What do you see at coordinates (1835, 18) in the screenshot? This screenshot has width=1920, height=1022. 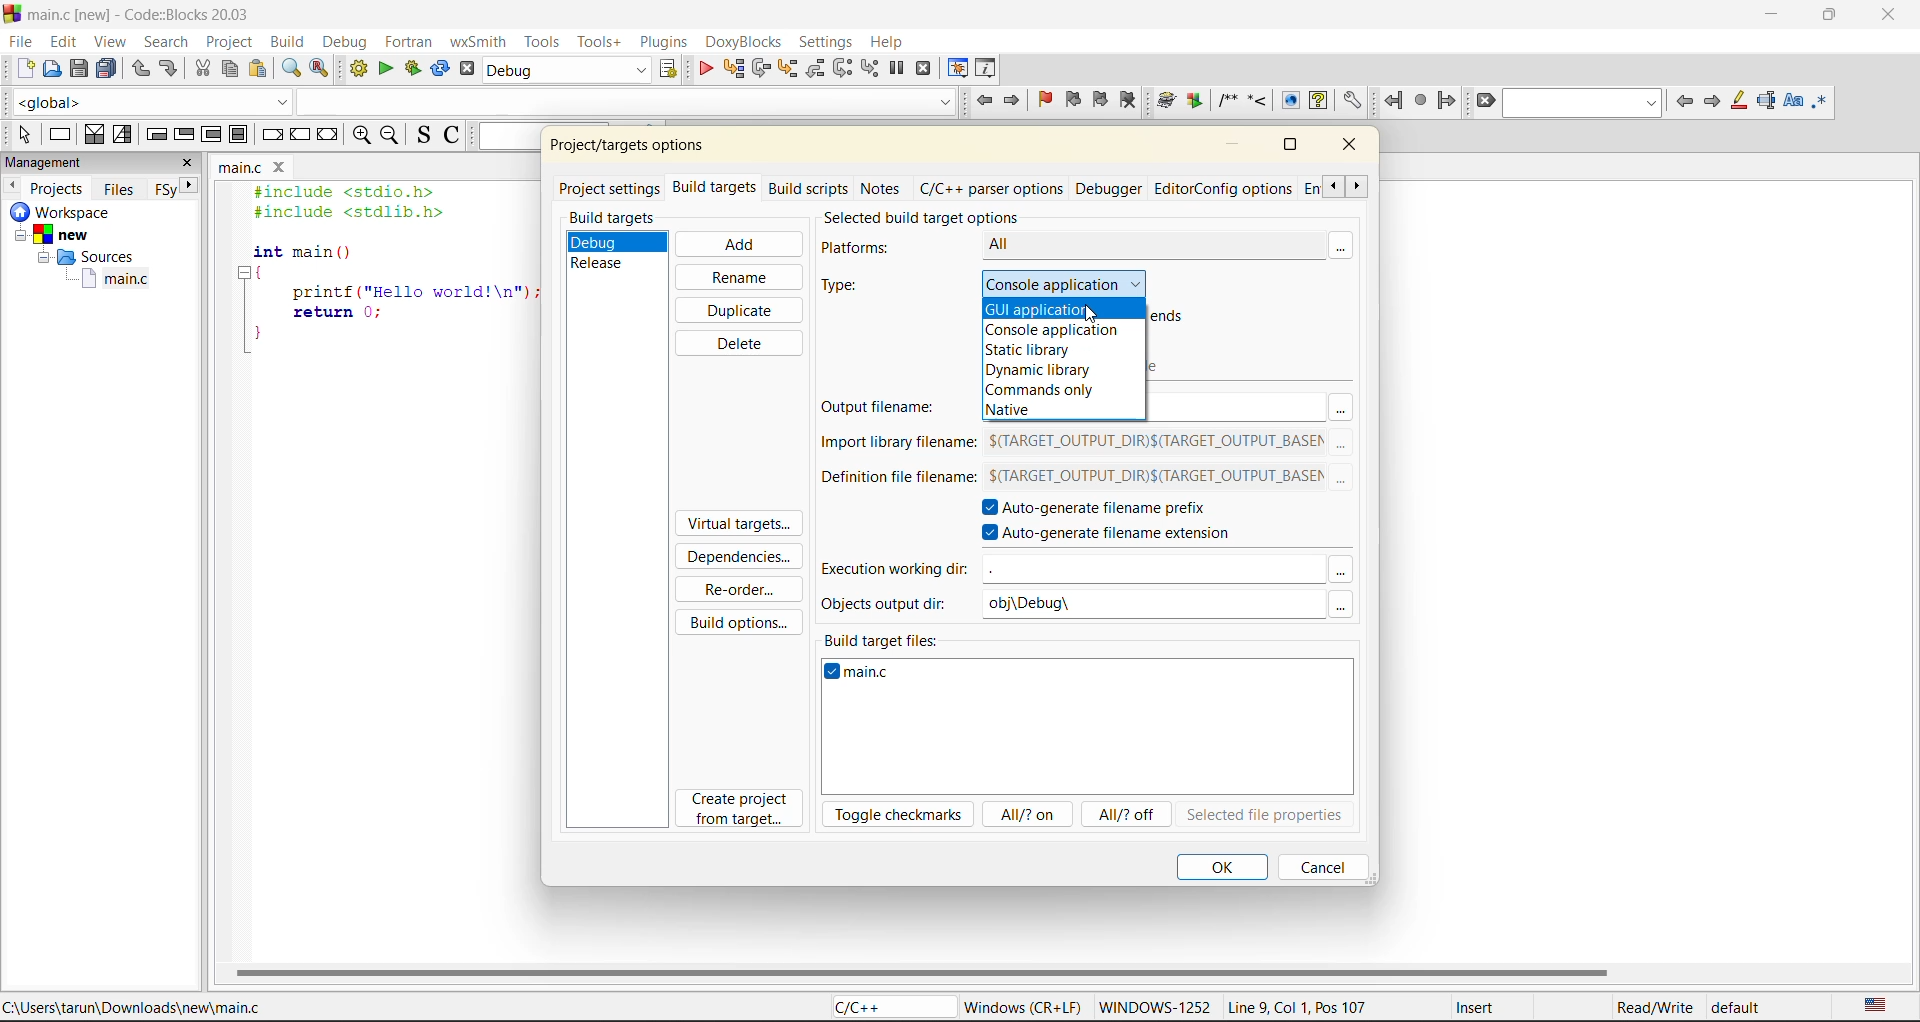 I see `maximize` at bounding box center [1835, 18].